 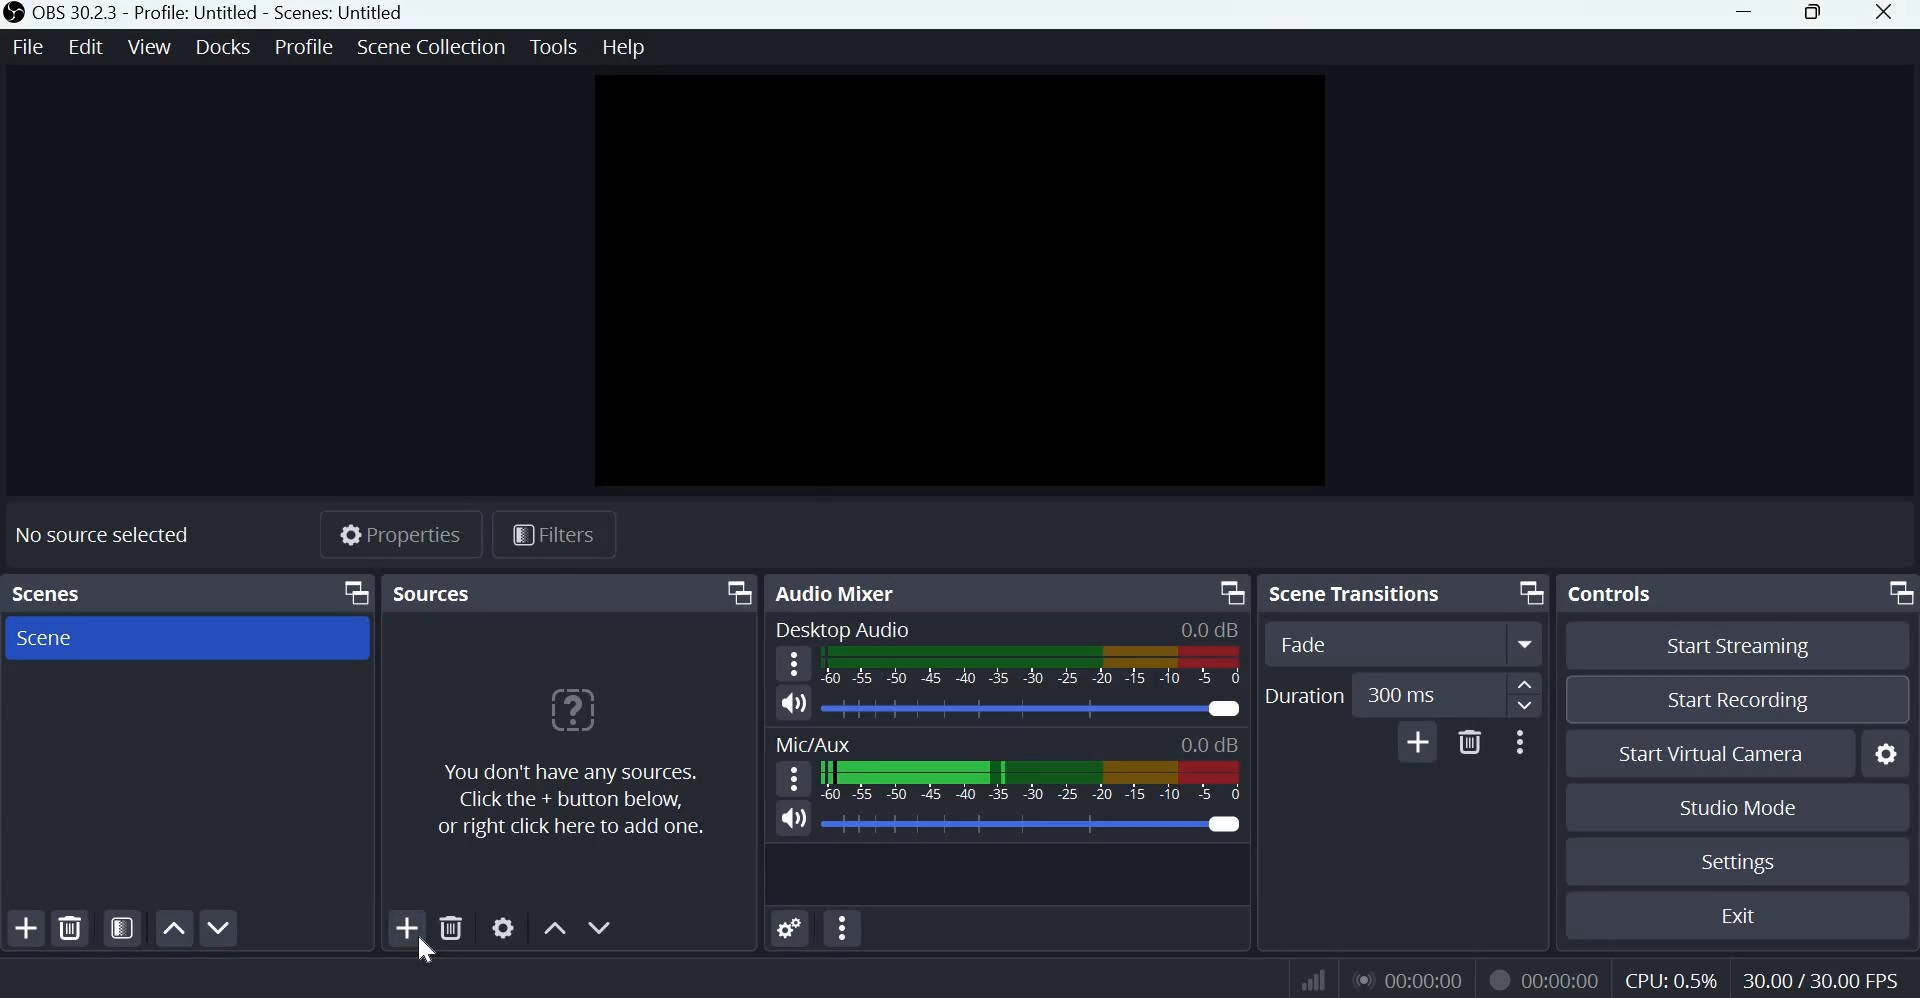 What do you see at coordinates (1470, 742) in the screenshot?
I see `Delete Transition` at bounding box center [1470, 742].